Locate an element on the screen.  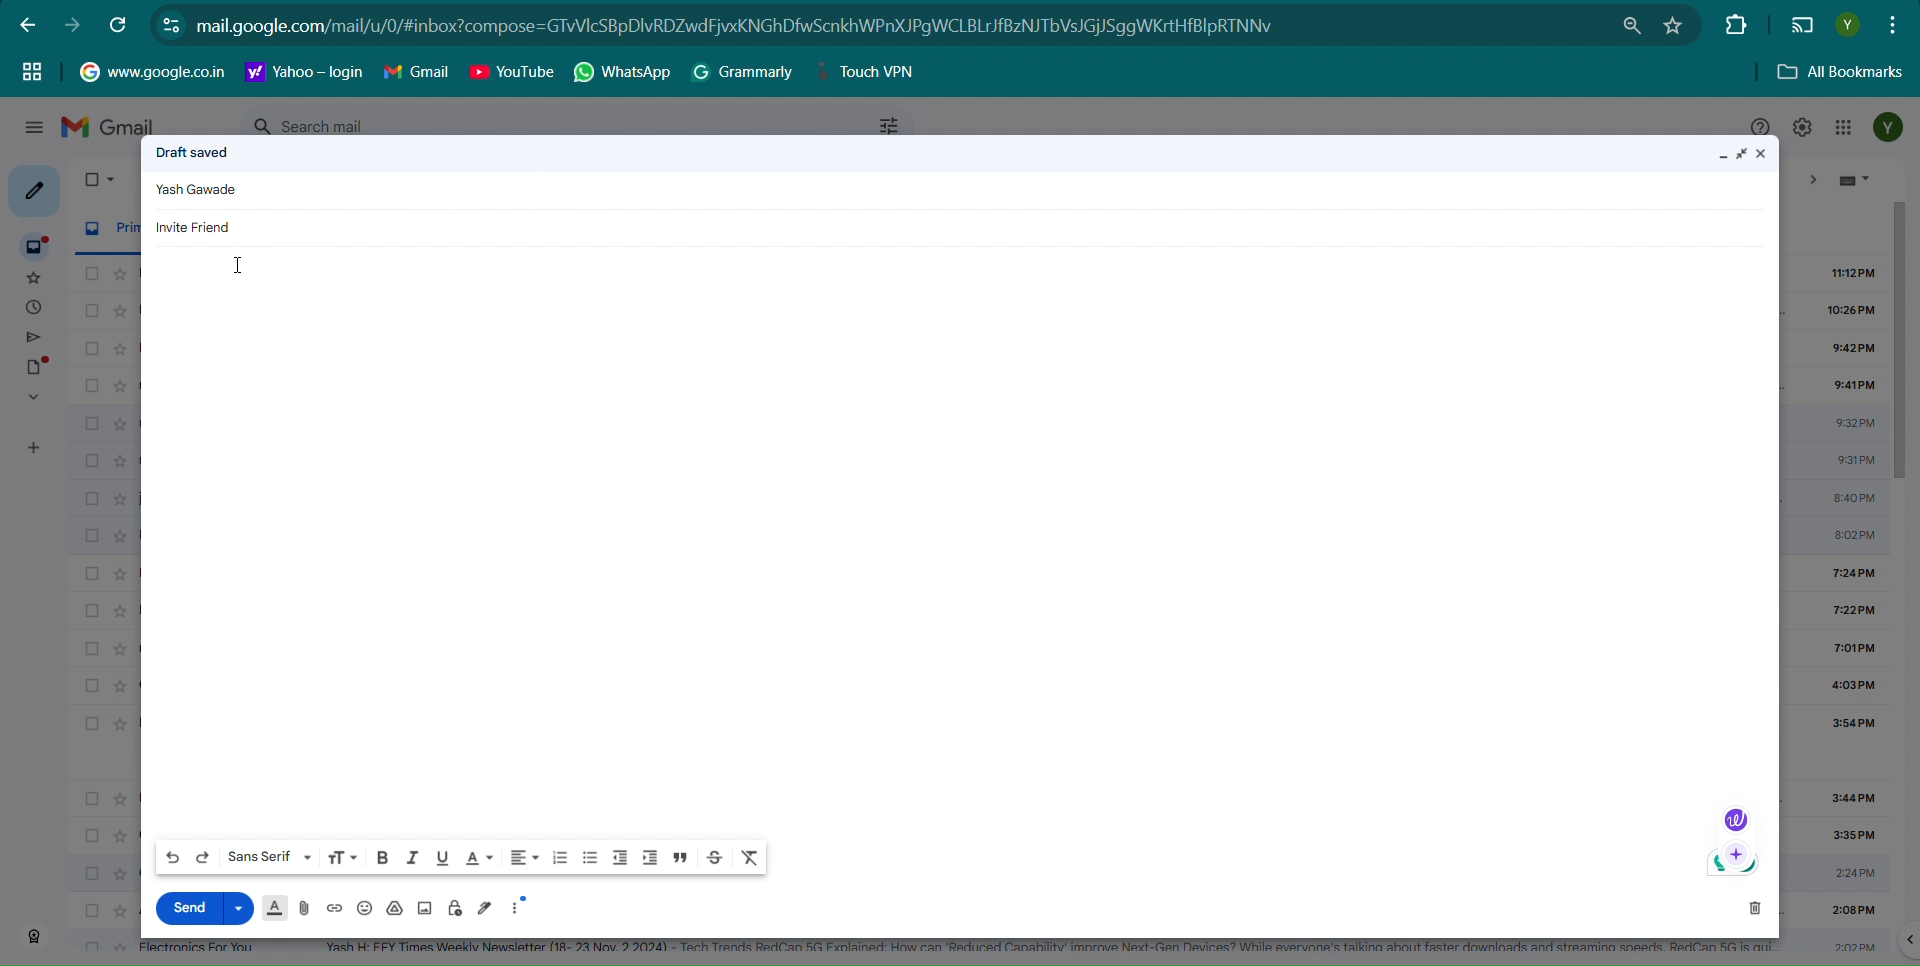
Text Cursor is located at coordinates (308, 29).